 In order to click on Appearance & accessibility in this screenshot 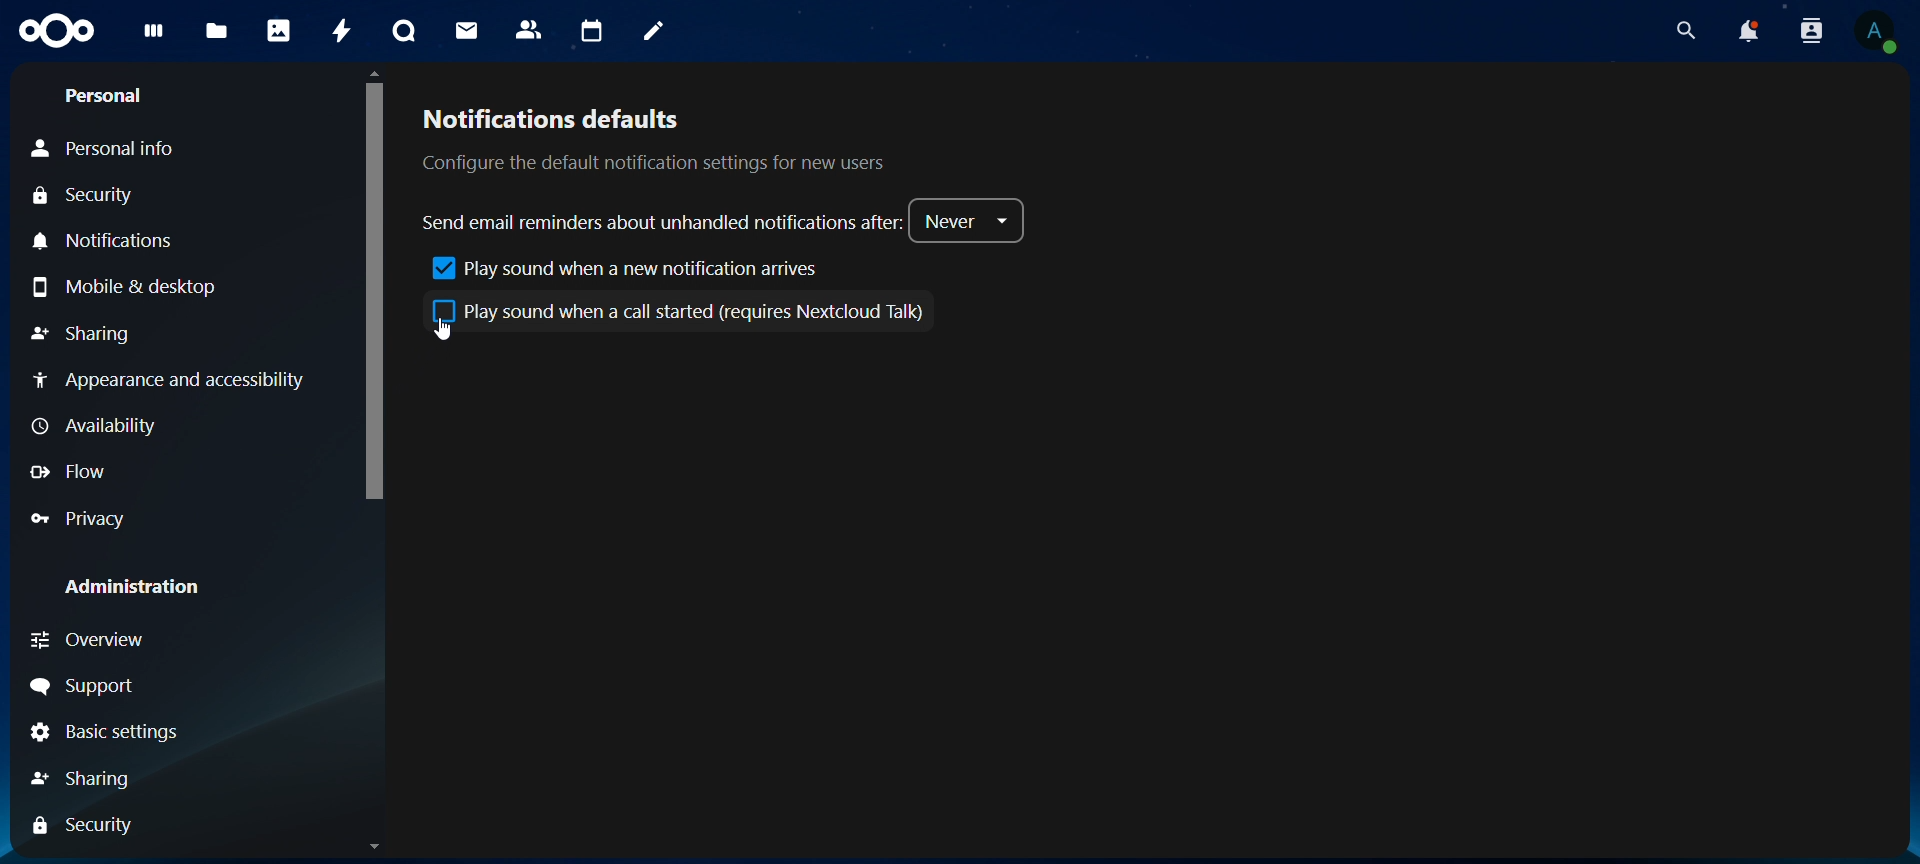, I will do `click(170, 380)`.